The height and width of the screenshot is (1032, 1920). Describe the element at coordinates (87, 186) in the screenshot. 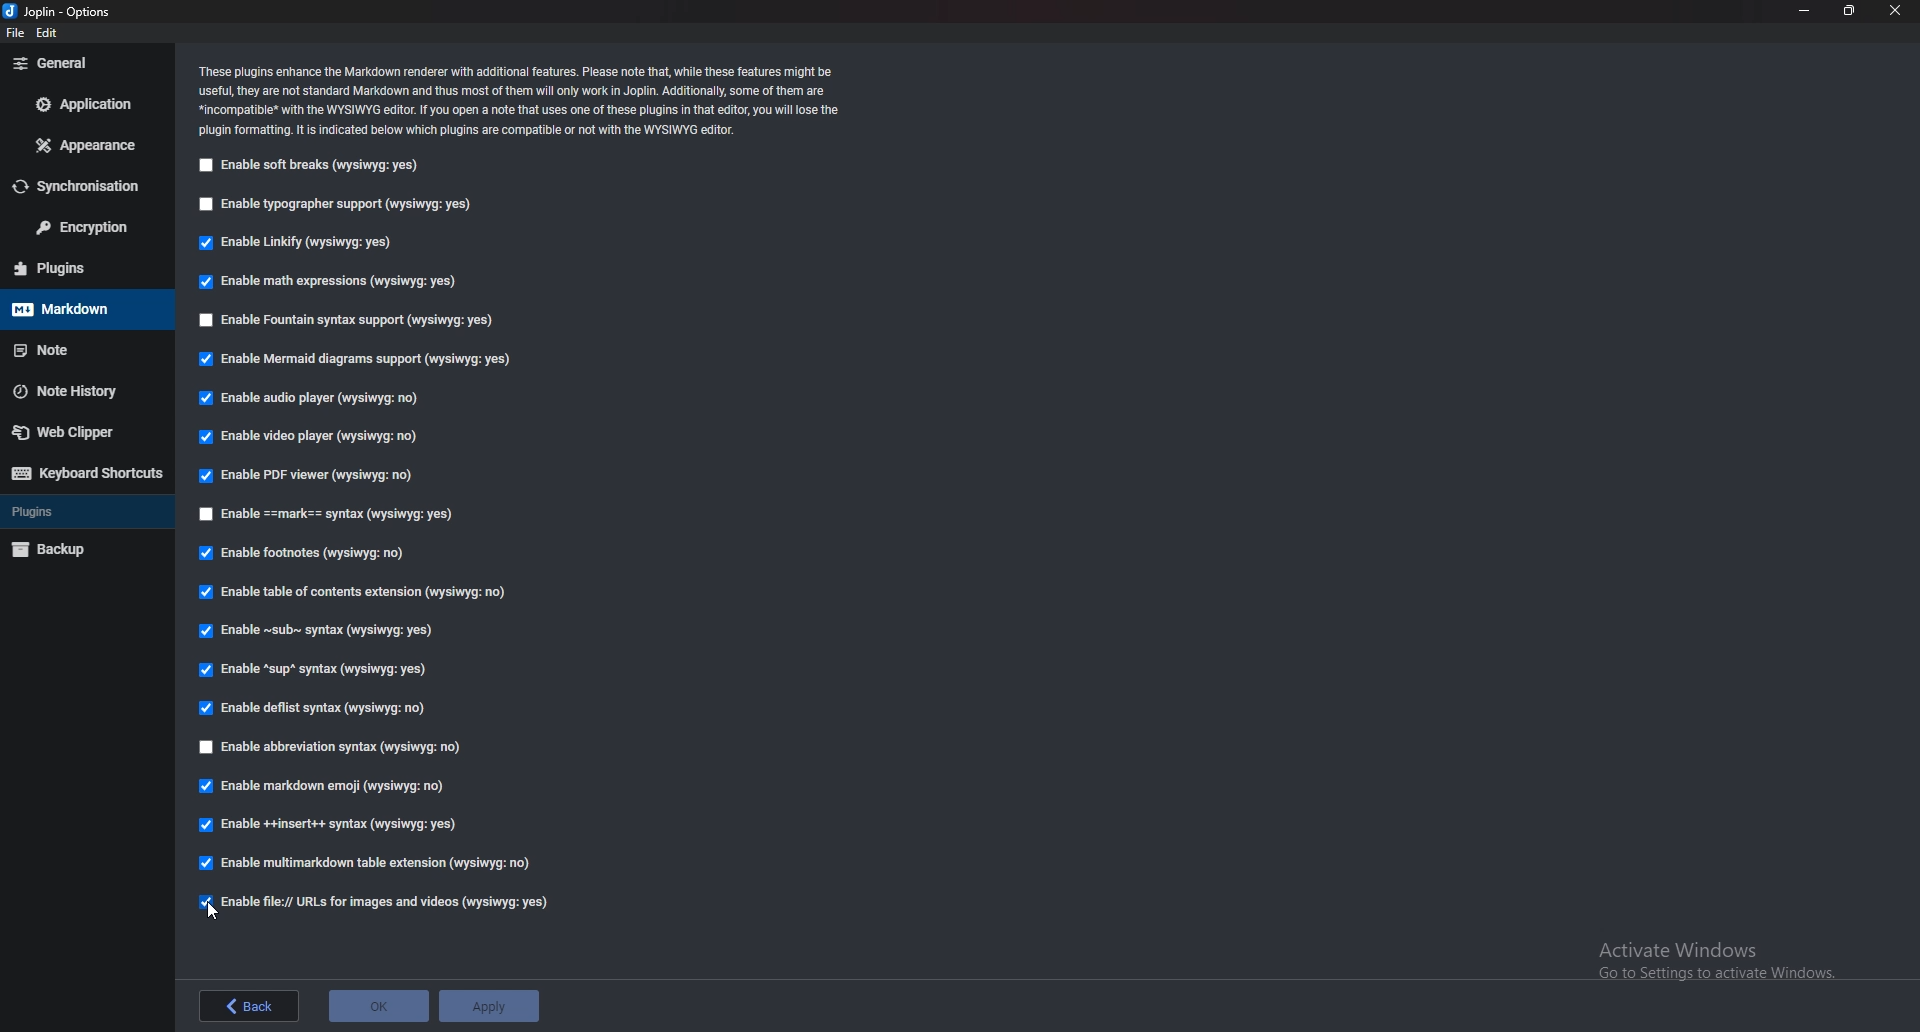

I see `Synchronization` at that location.